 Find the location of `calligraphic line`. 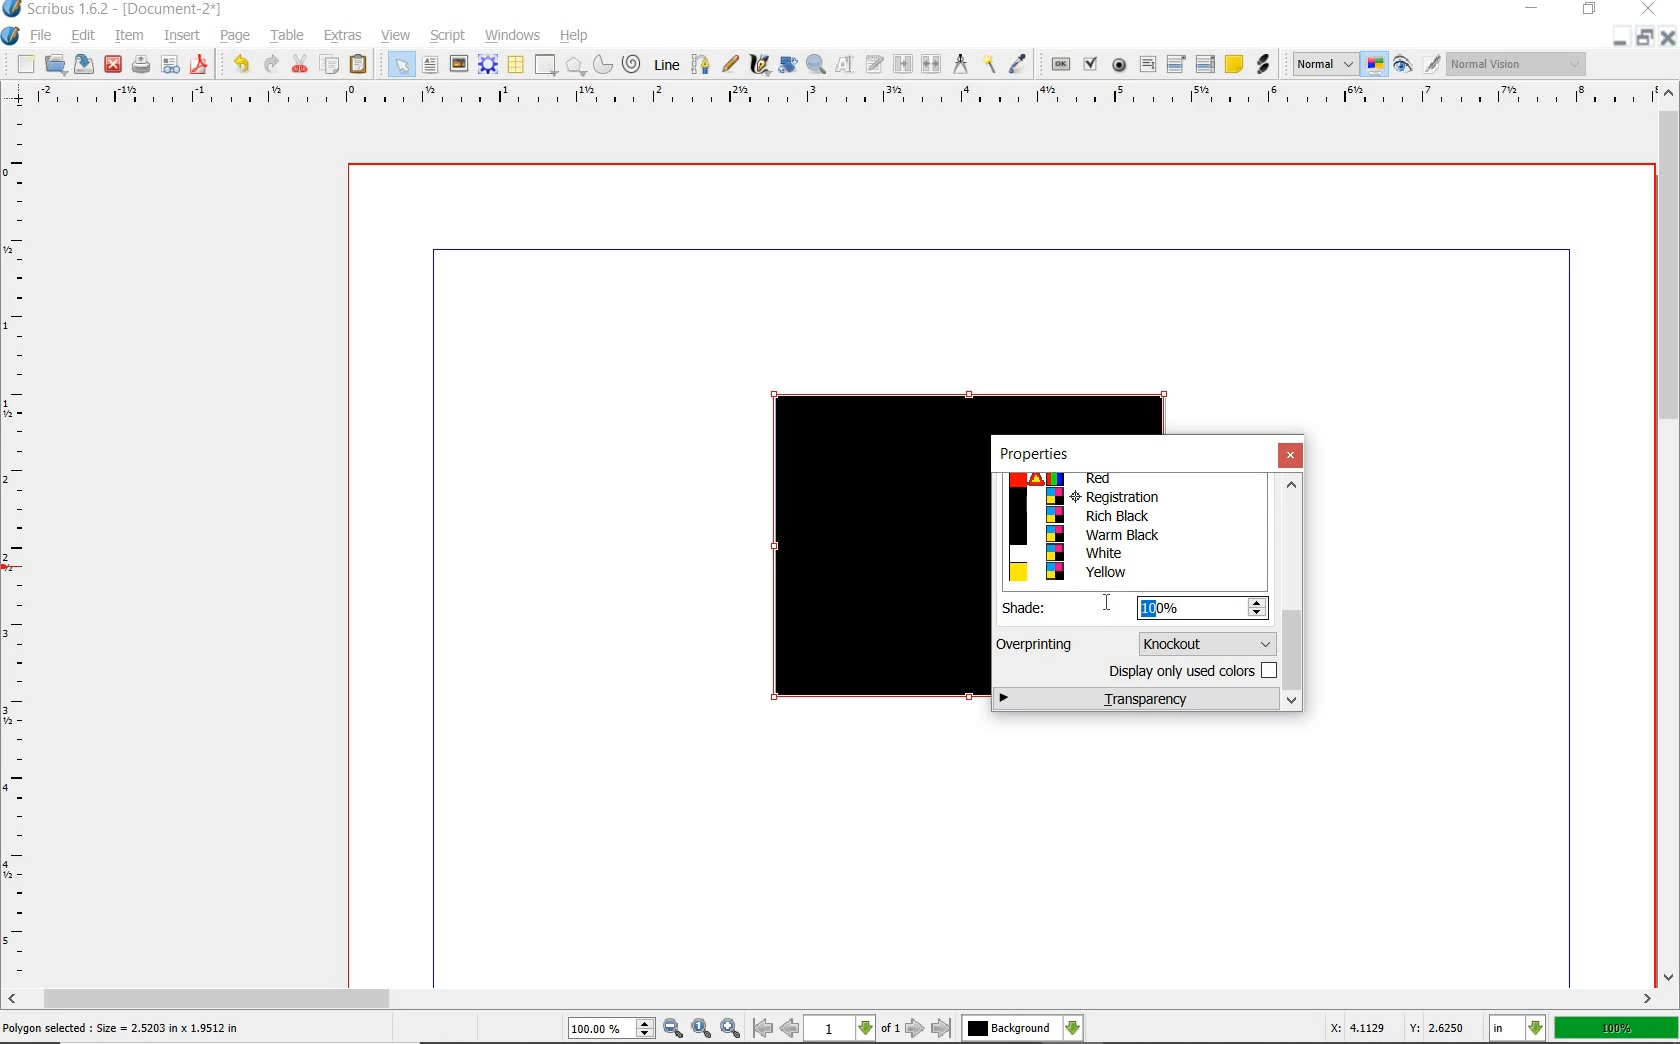

calligraphic line is located at coordinates (759, 65).